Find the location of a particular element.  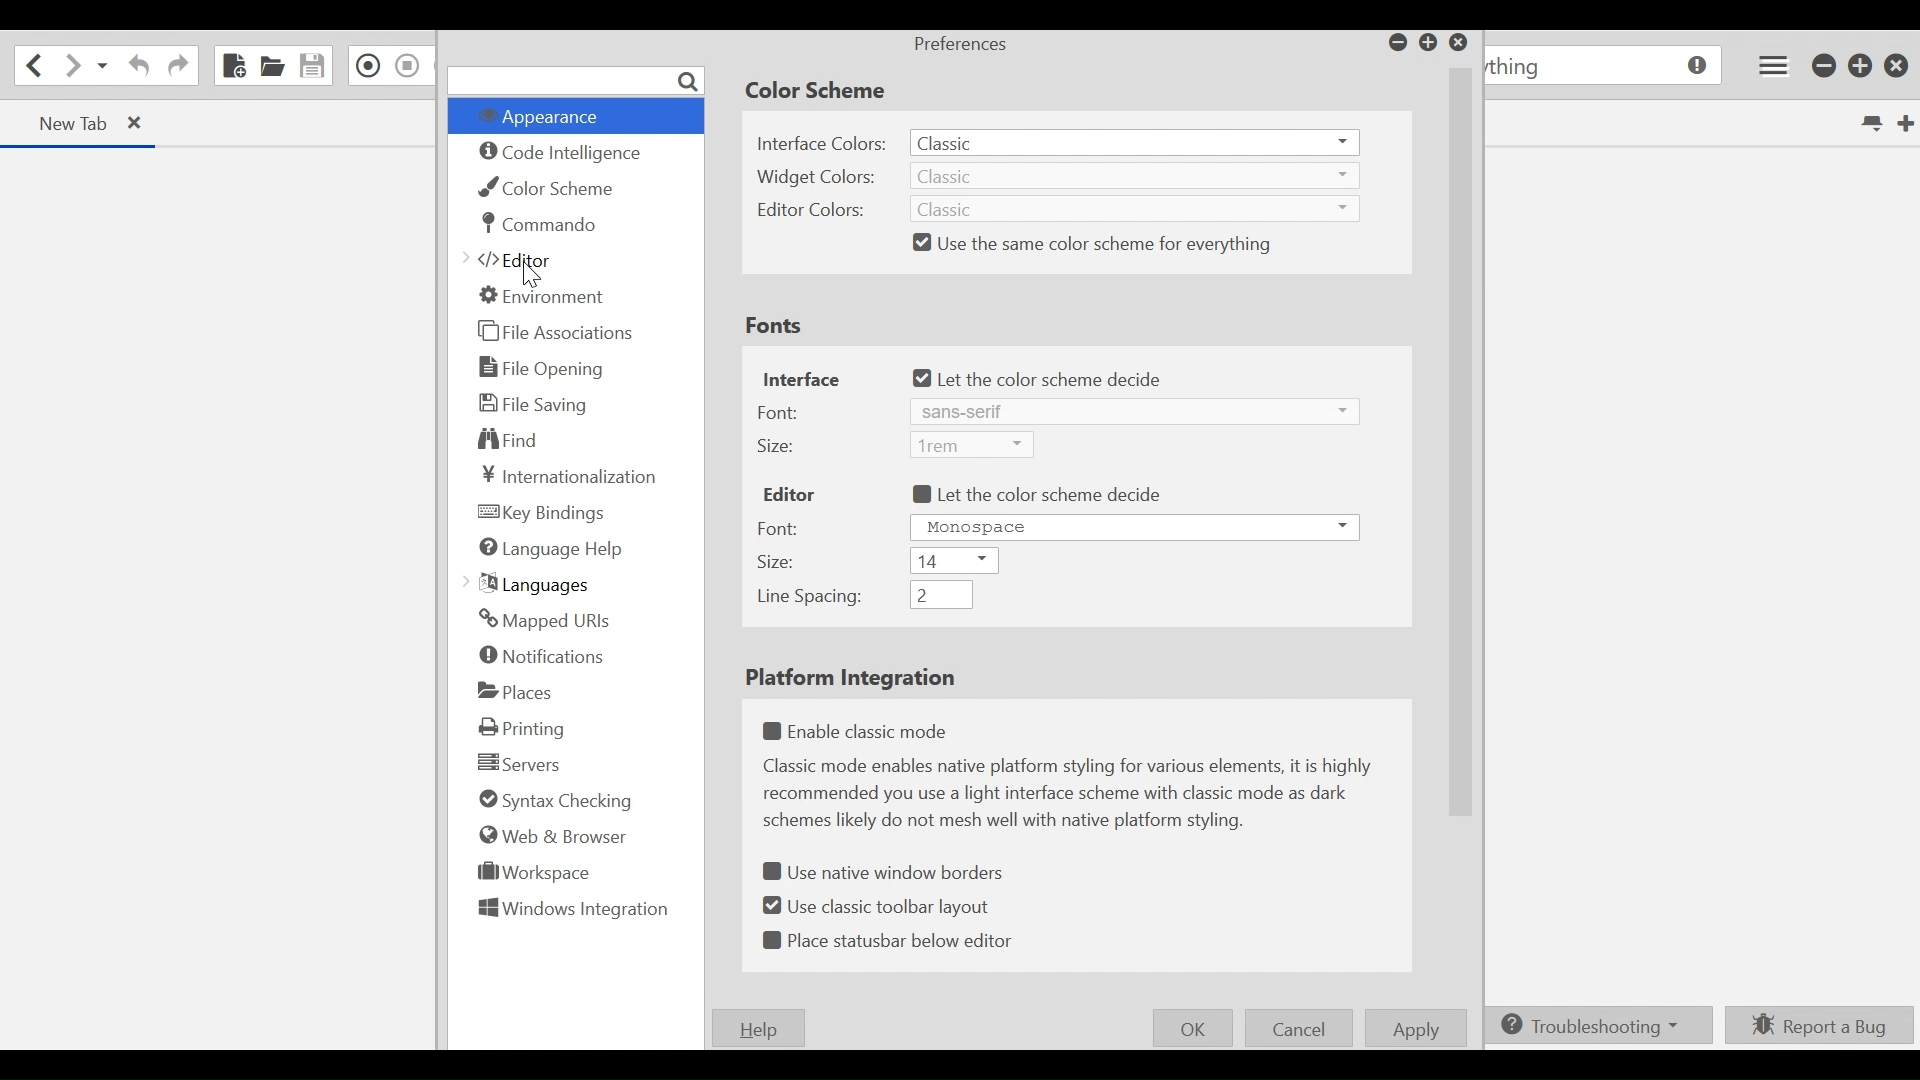

Font is located at coordinates (777, 412).